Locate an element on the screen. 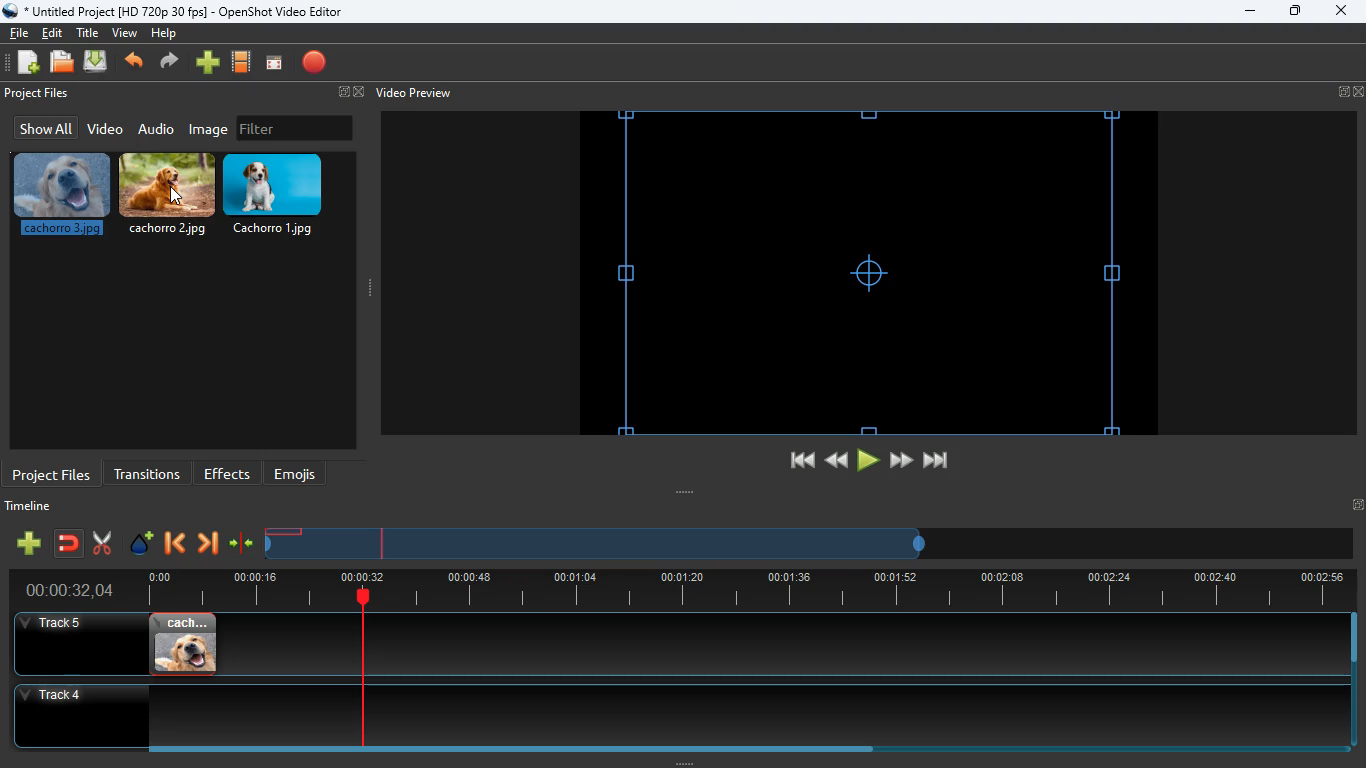  image is located at coordinates (183, 644).